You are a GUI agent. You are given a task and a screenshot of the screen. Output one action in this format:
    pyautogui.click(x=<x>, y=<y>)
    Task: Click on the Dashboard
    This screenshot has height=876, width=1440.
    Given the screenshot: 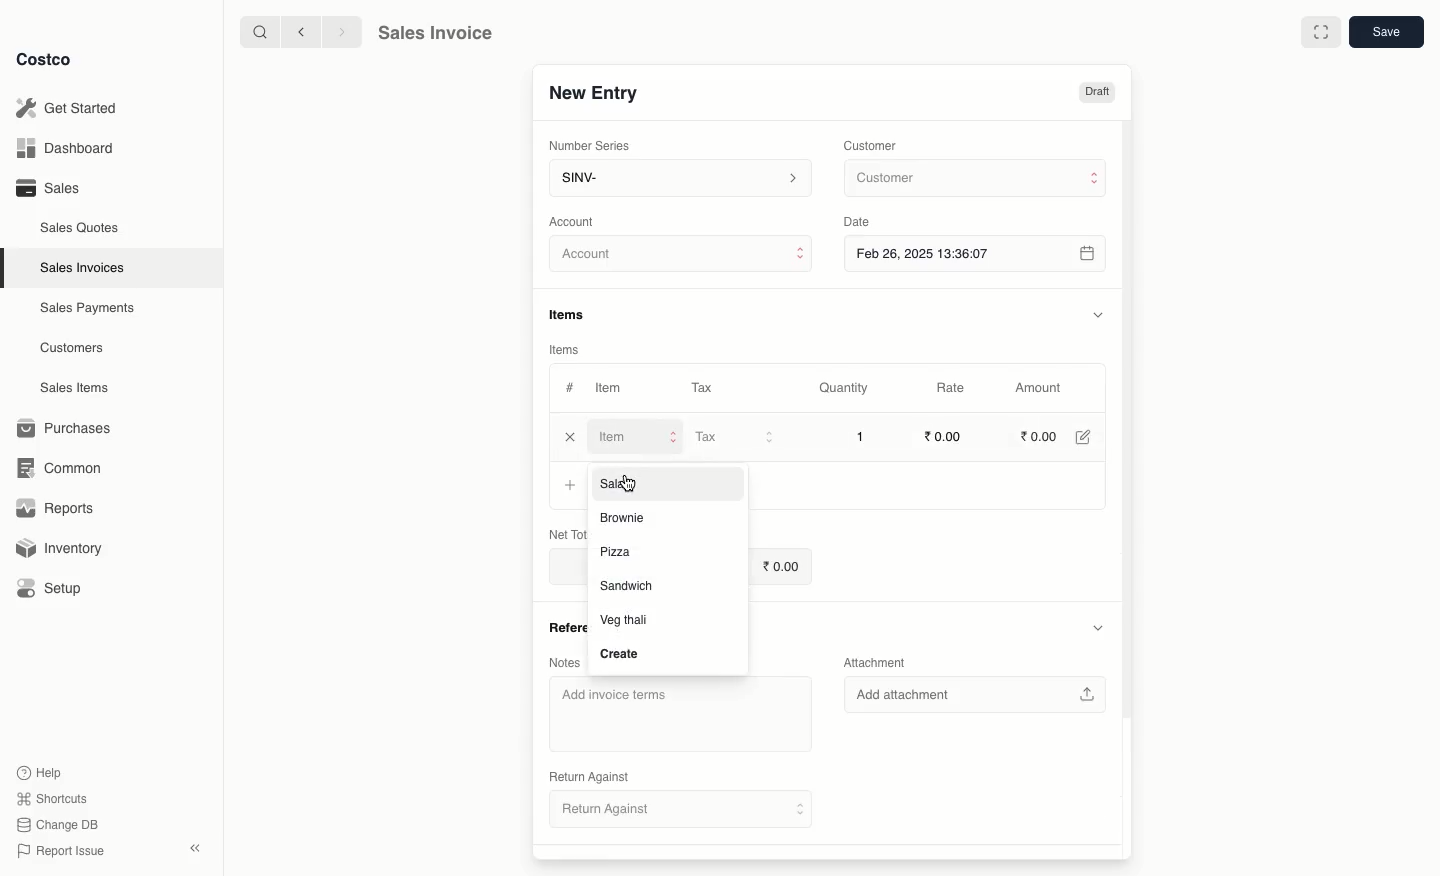 What is the action you would take?
    pyautogui.click(x=62, y=149)
    